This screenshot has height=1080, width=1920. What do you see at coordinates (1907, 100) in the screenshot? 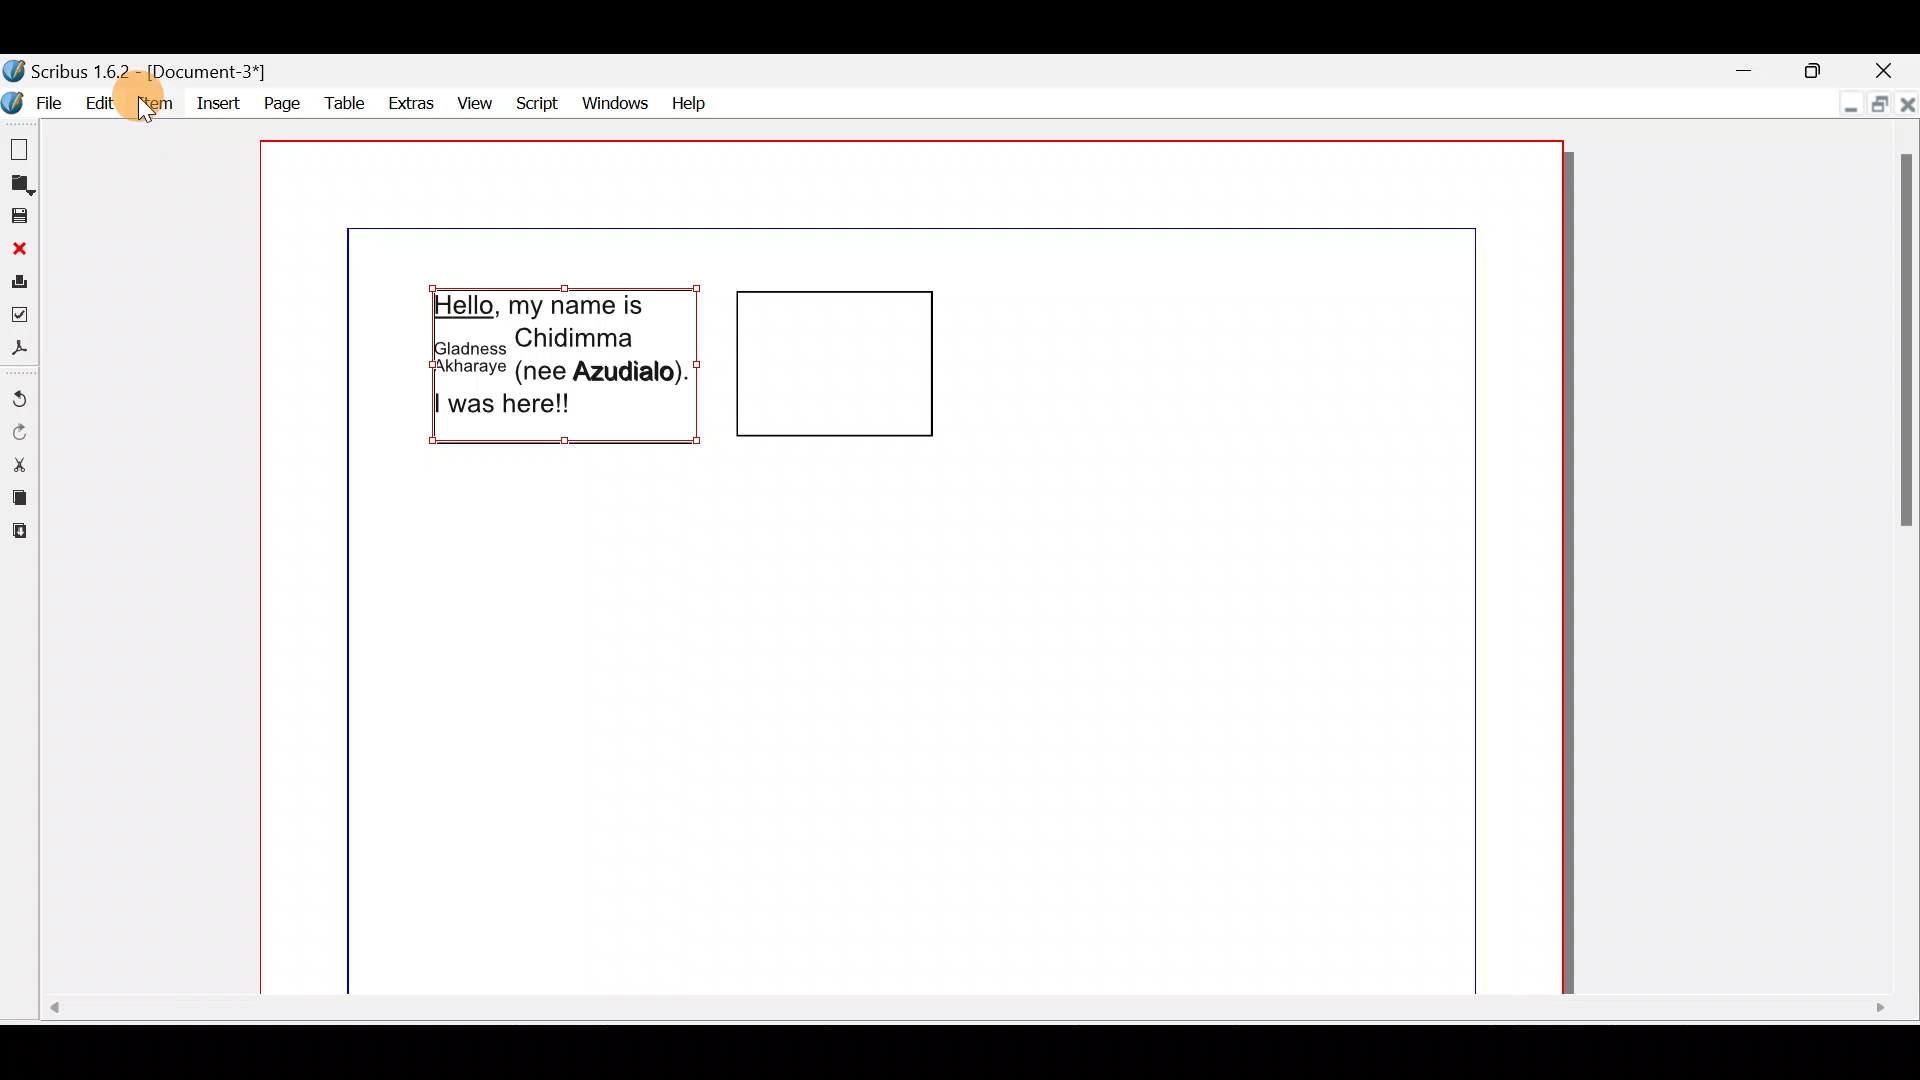
I see `Close` at bounding box center [1907, 100].